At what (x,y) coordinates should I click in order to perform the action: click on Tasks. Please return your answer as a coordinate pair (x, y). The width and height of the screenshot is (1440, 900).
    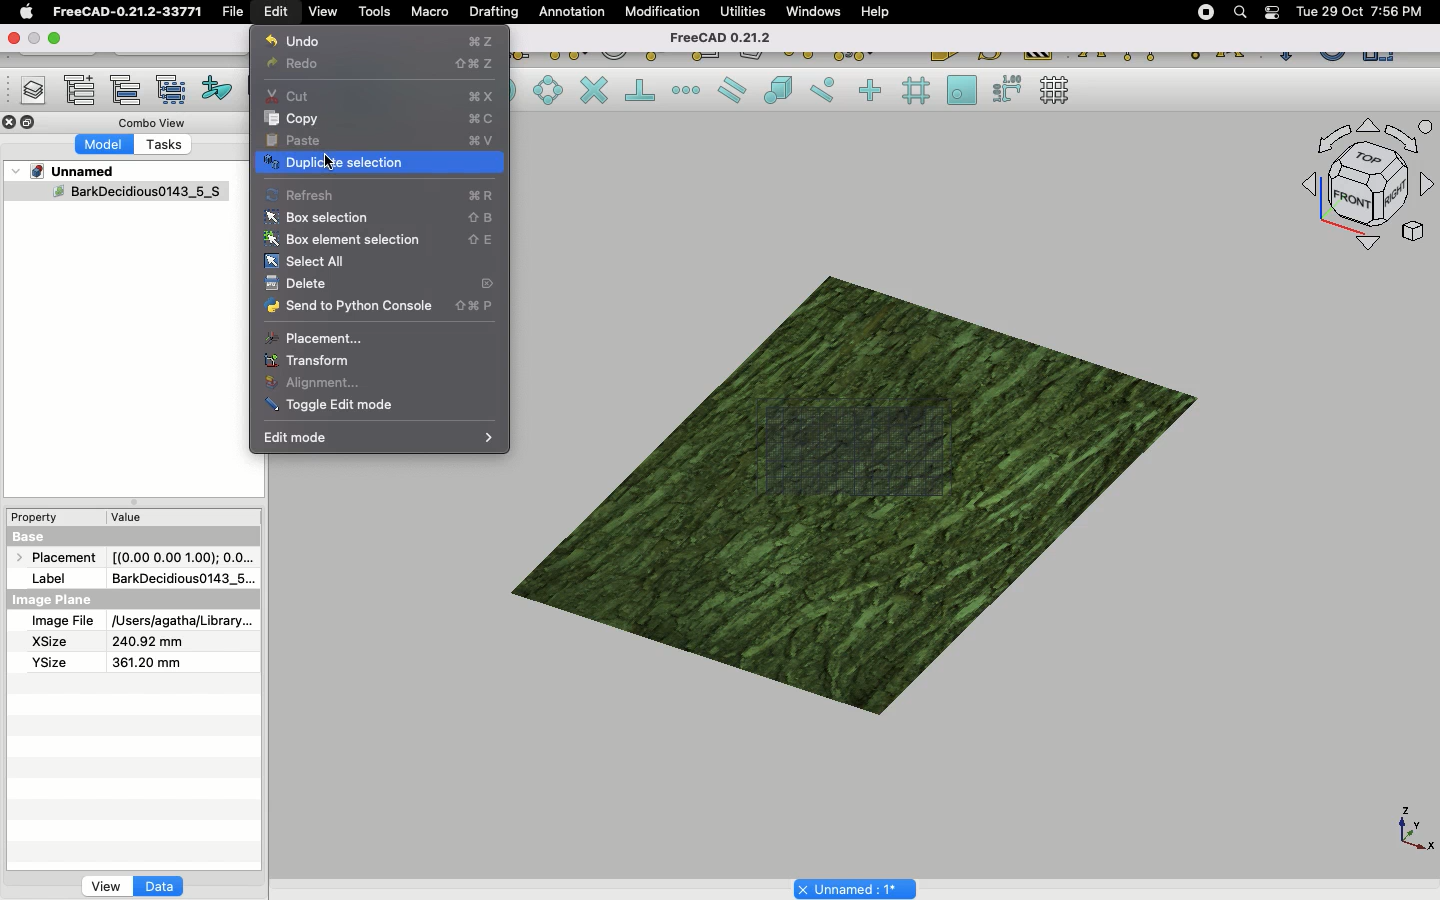
    Looking at the image, I should click on (166, 147).